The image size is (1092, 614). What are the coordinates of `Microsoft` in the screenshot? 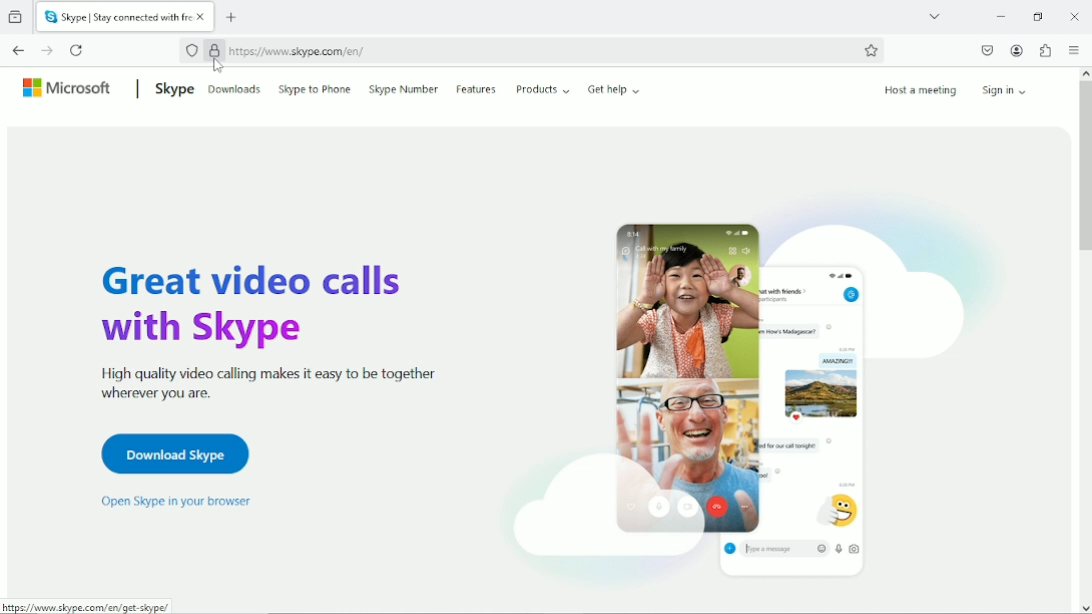 It's located at (68, 87).